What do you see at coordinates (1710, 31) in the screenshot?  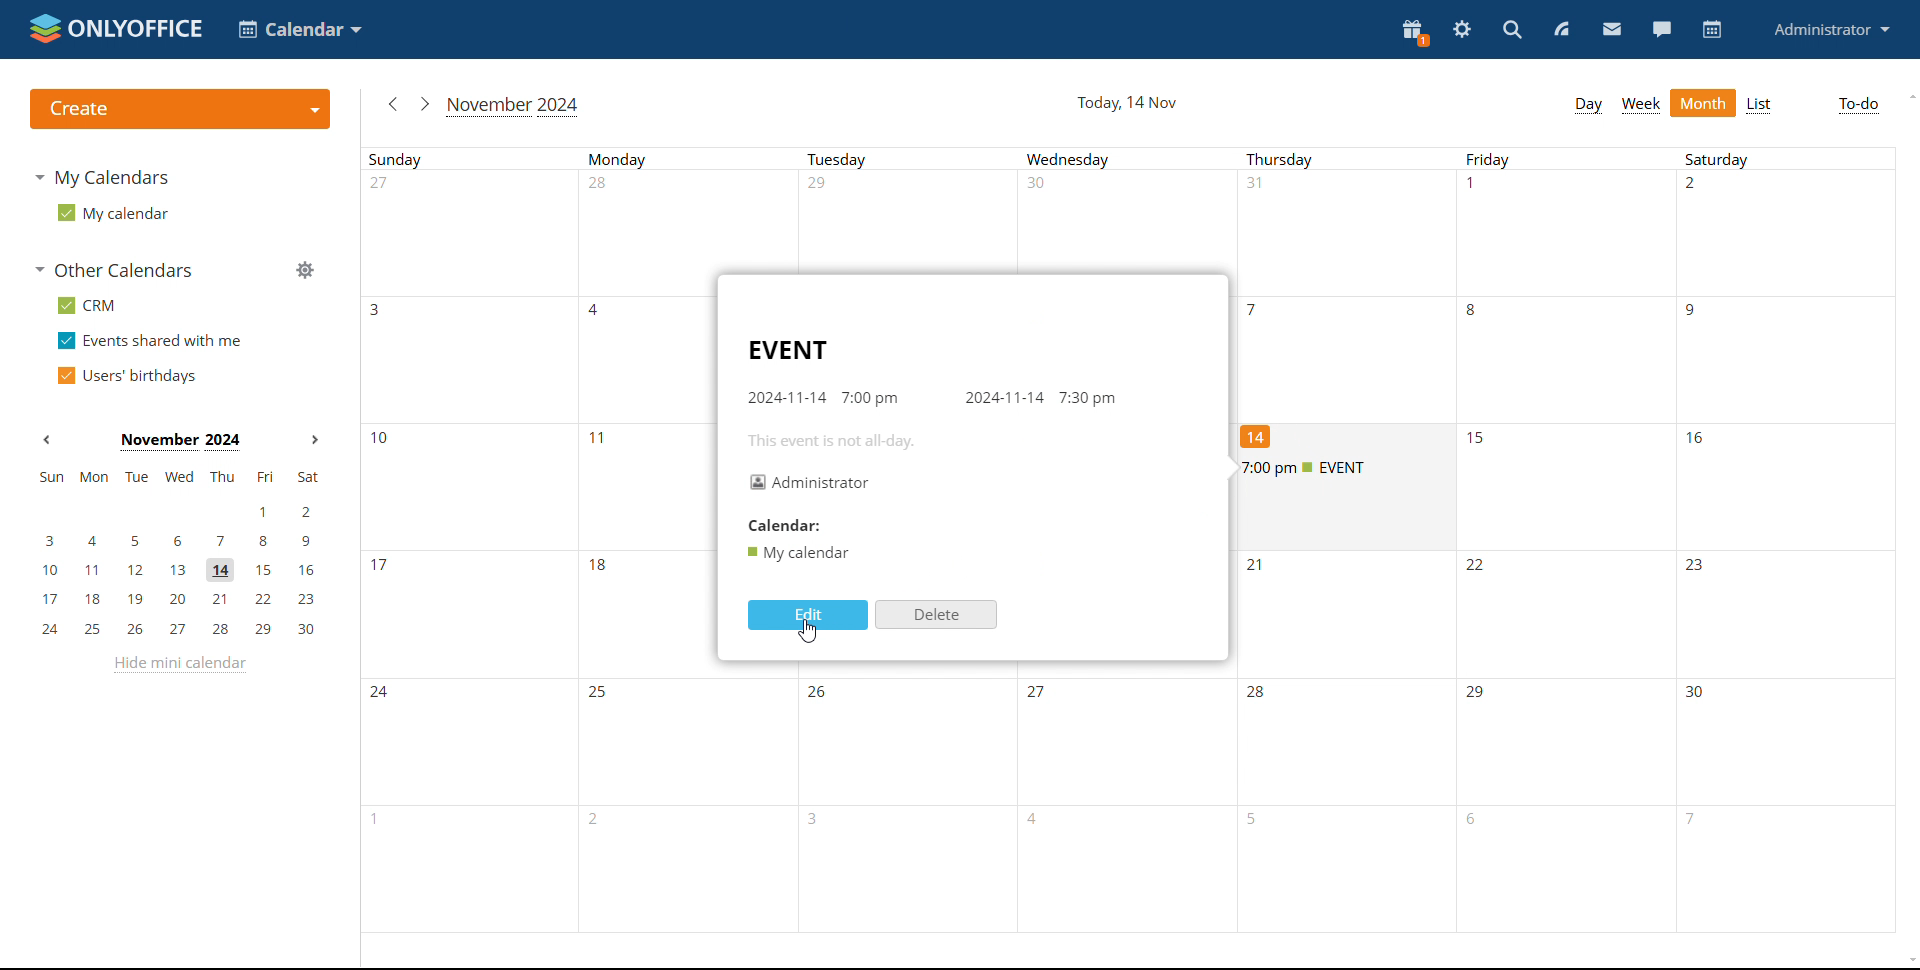 I see `calendar` at bounding box center [1710, 31].